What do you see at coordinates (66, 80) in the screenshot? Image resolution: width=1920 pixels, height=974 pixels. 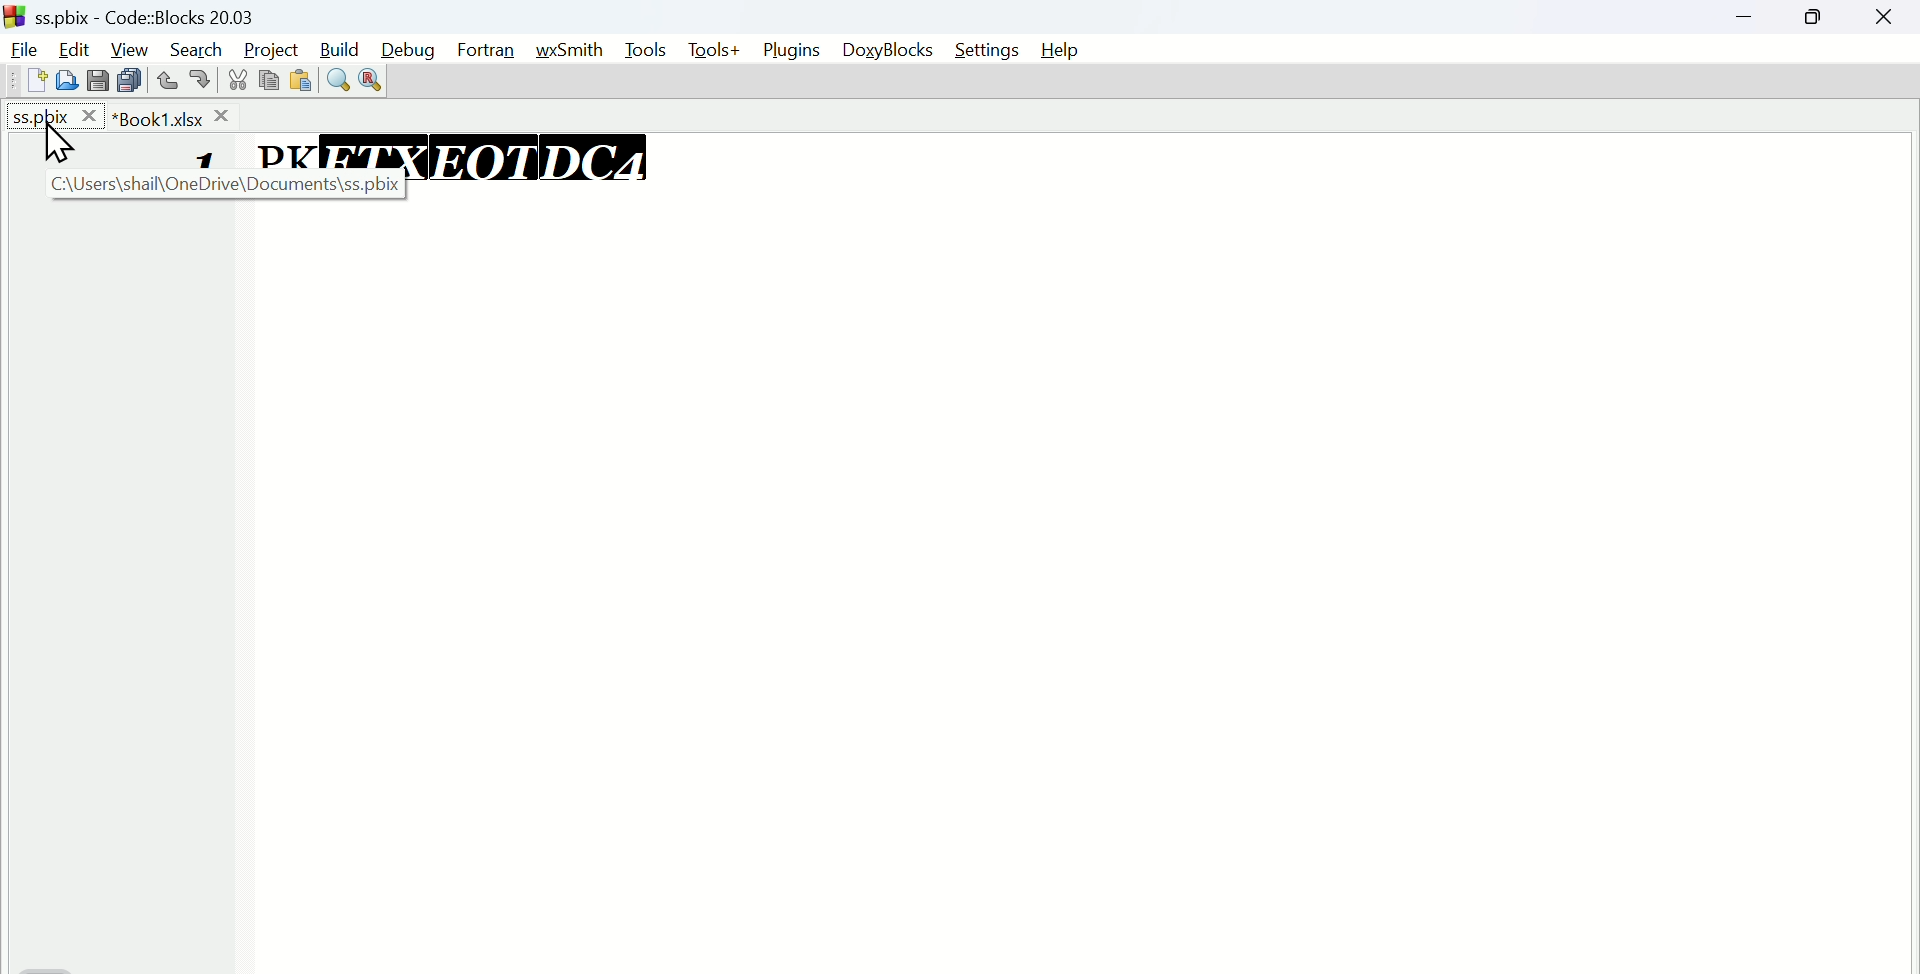 I see `Open` at bounding box center [66, 80].